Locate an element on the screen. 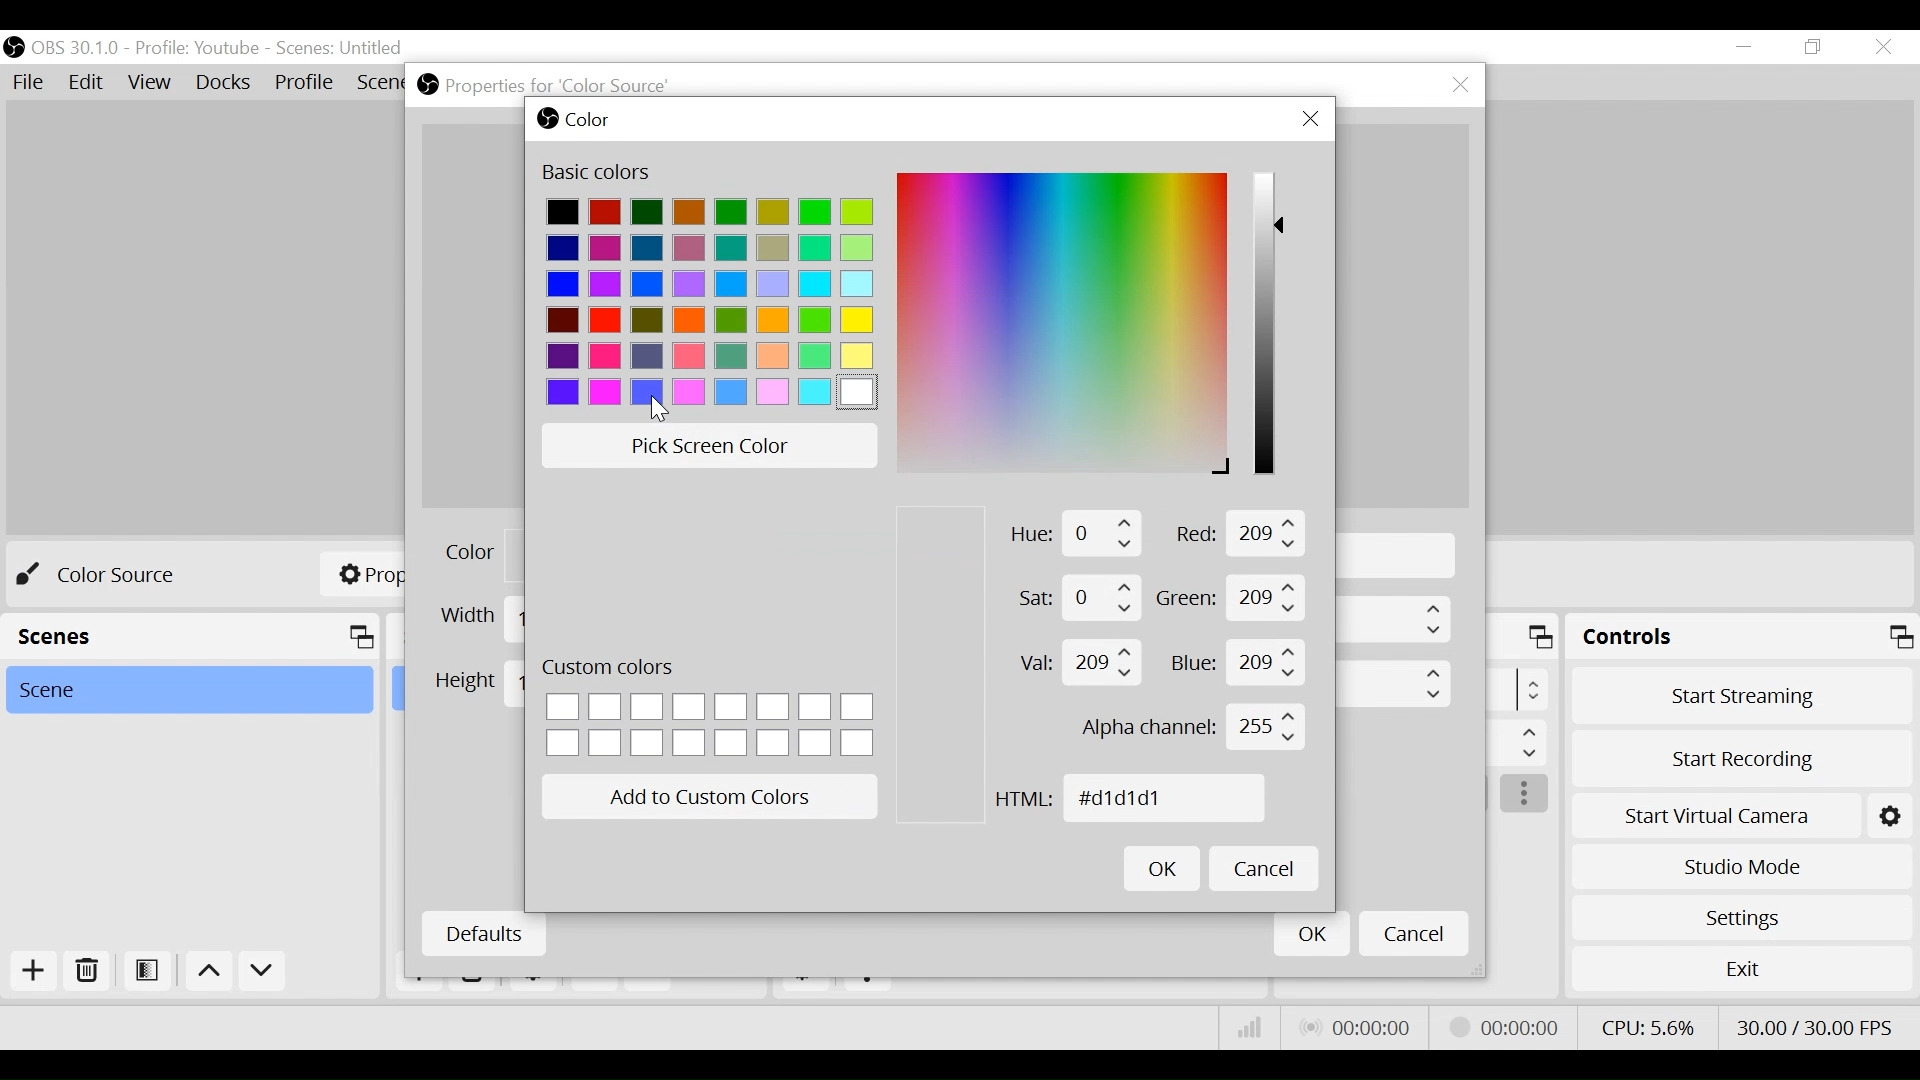 The image size is (1920, 1080). Profile is located at coordinates (196, 47).